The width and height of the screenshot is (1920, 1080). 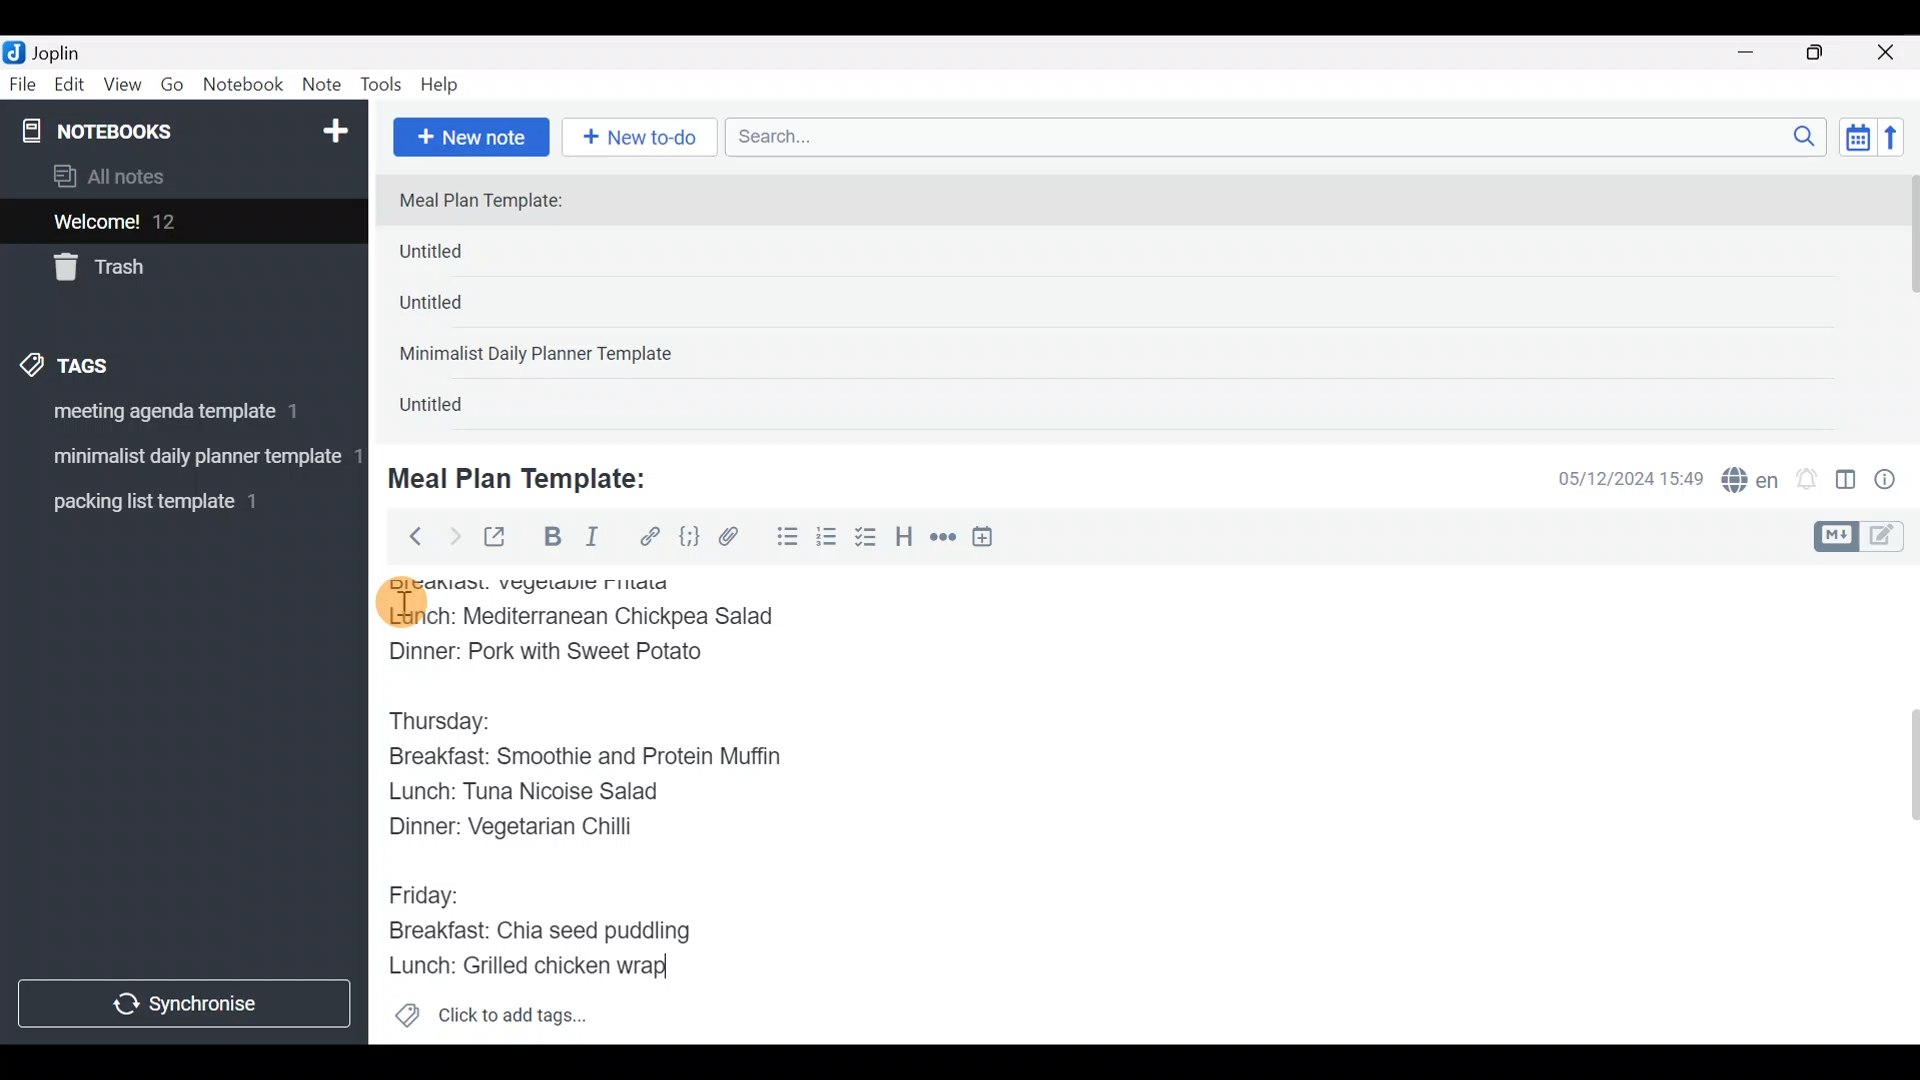 What do you see at coordinates (692, 972) in the screenshot?
I see `text Cursor` at bounding box center [692, 972].